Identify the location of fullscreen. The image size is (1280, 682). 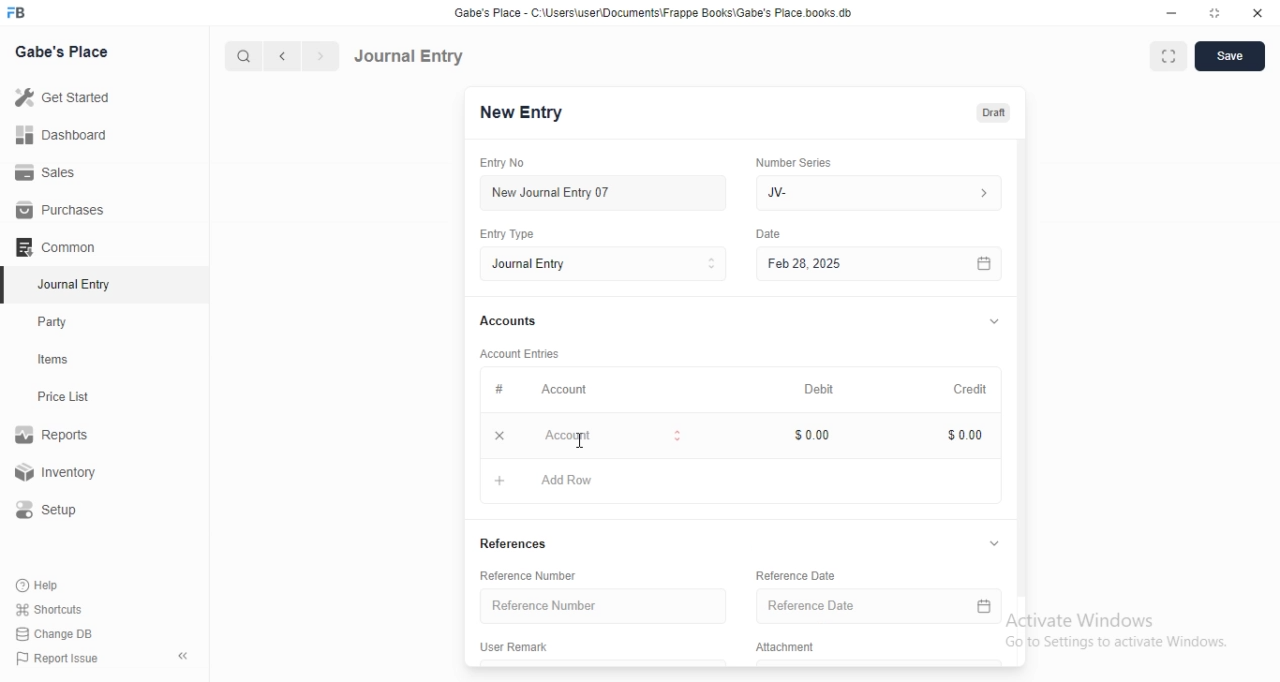
(1169, 58).